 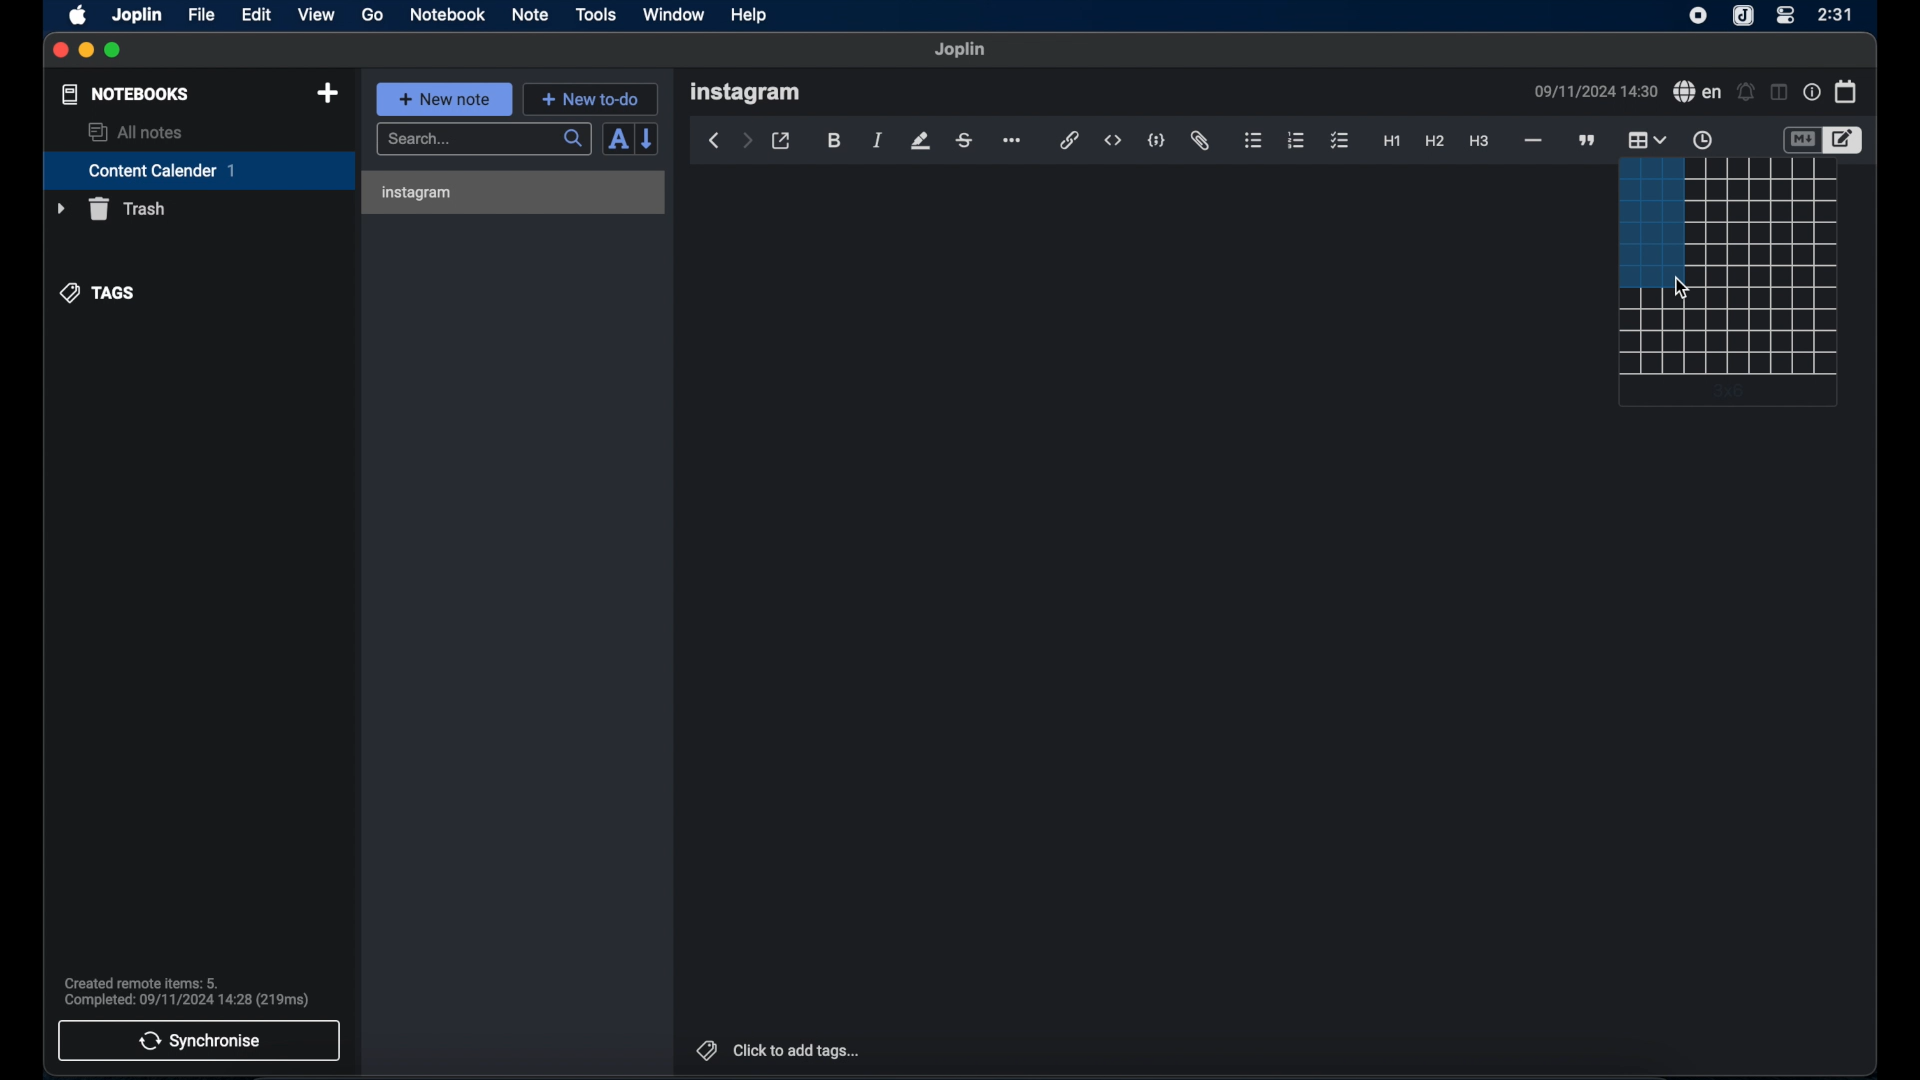 I want to click on note, so click(x=530, y=16).